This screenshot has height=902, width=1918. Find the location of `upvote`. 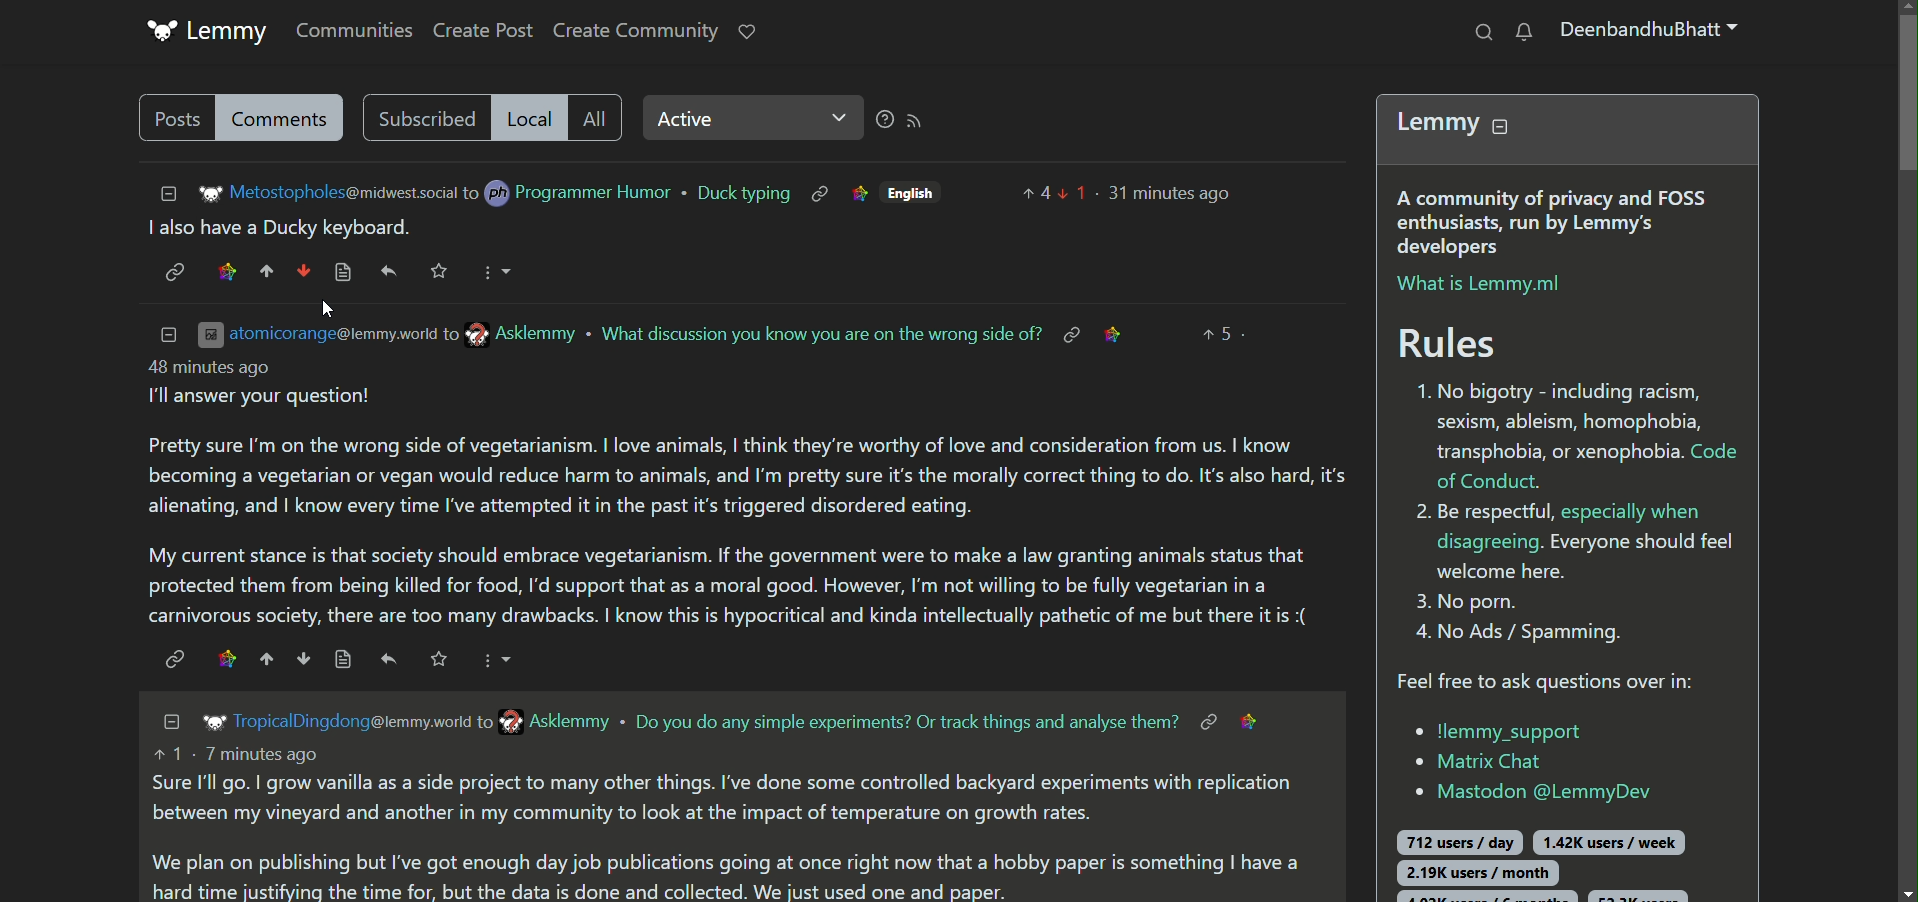

upvote is located at coordinates (268, 271).